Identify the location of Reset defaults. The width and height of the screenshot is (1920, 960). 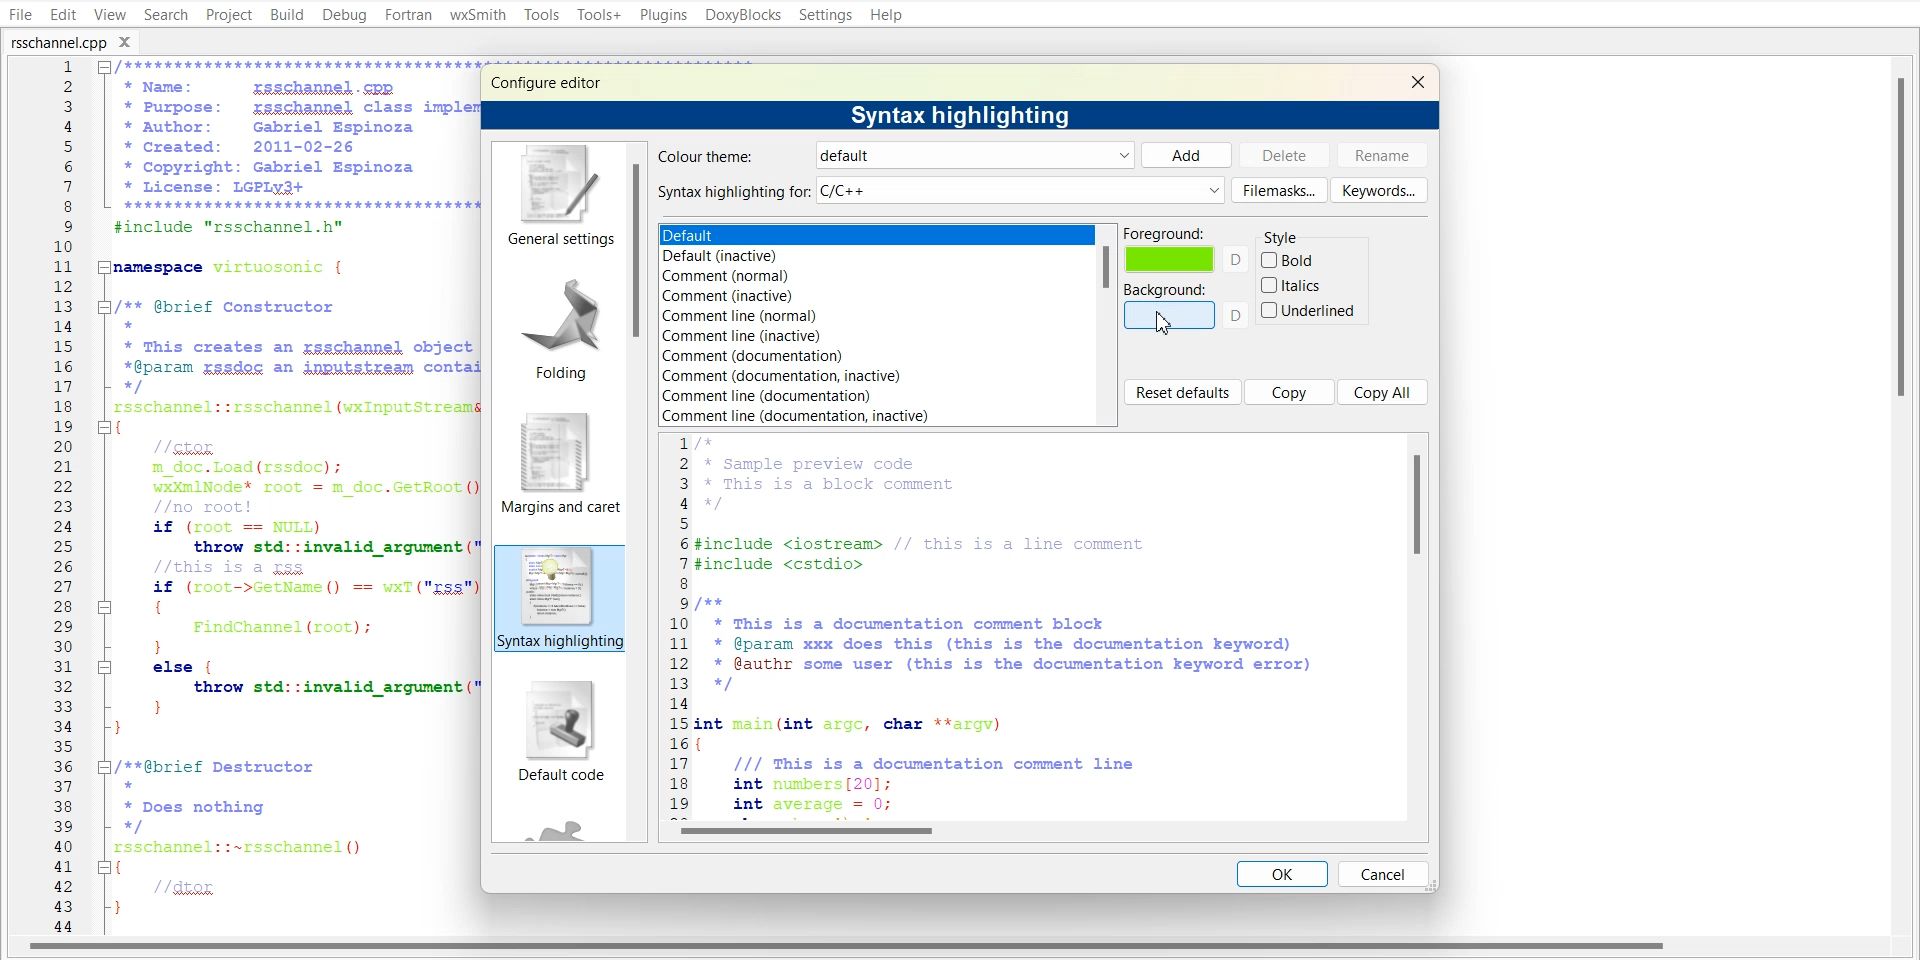
(1182, 392).